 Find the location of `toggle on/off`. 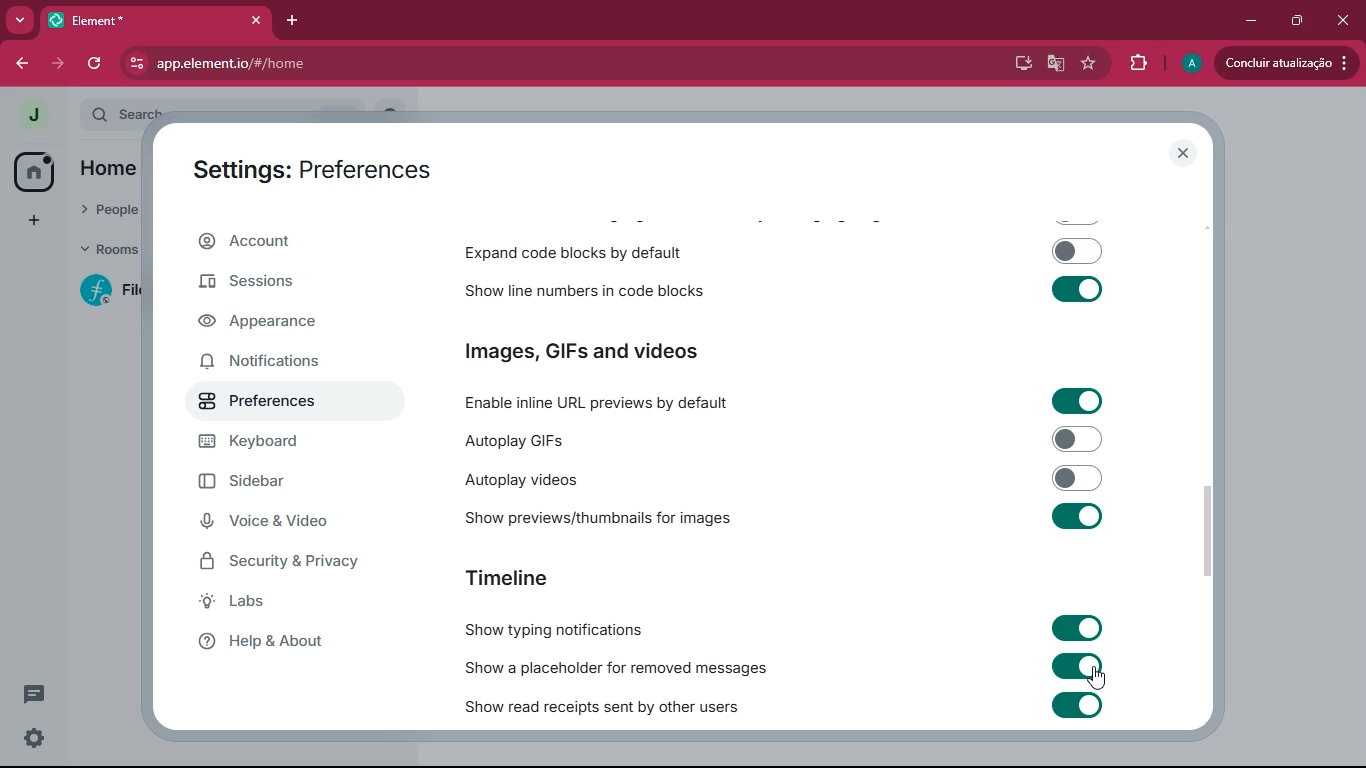

toggle on/off is located at coordinates (1079, 478).